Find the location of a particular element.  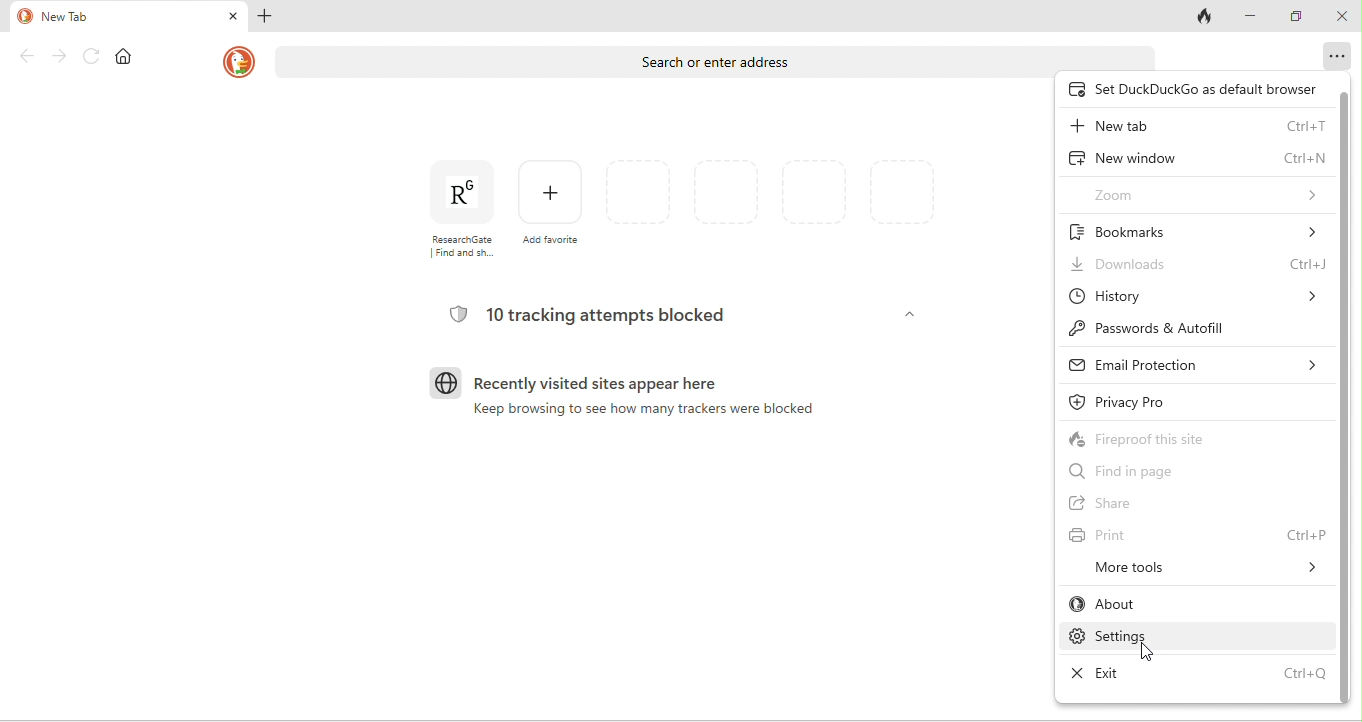

email protection is located at coordinates (1191, 364).